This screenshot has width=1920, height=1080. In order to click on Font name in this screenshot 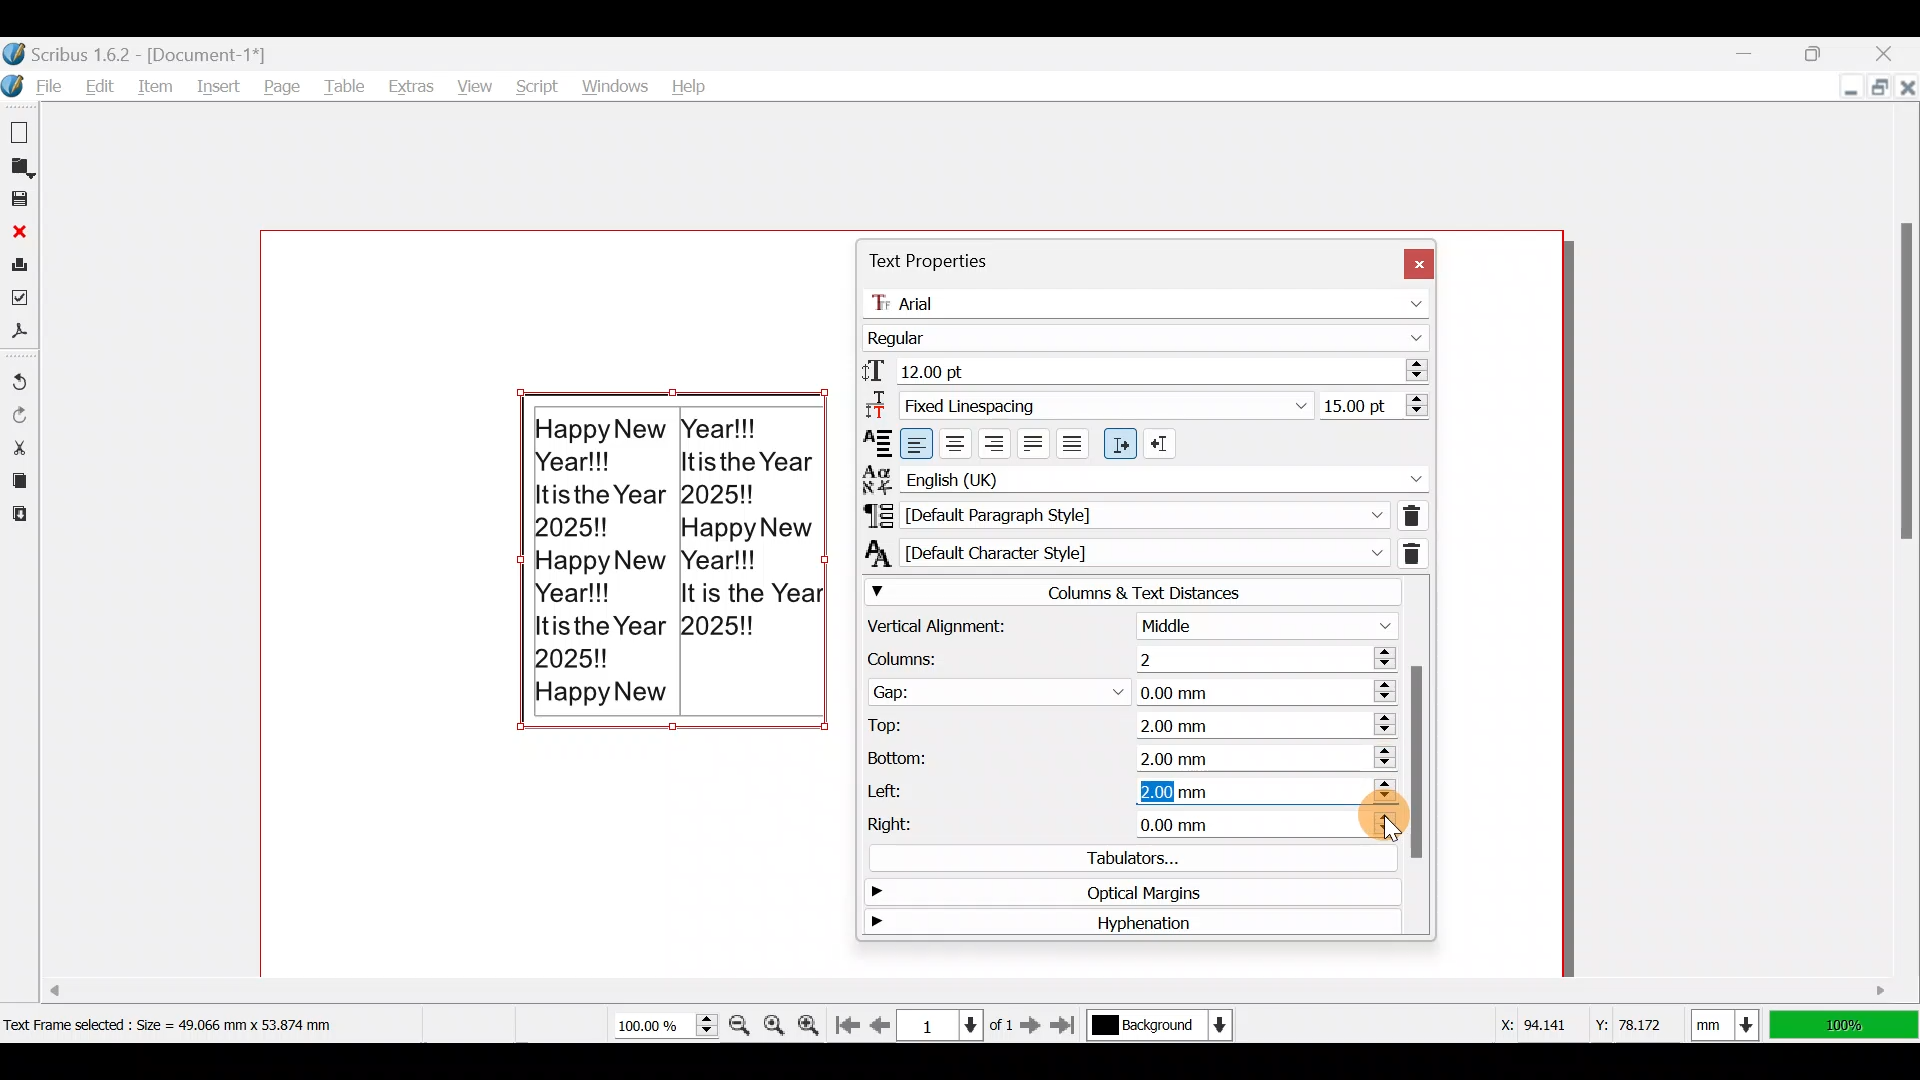, I will do `click(1151, 299)`.